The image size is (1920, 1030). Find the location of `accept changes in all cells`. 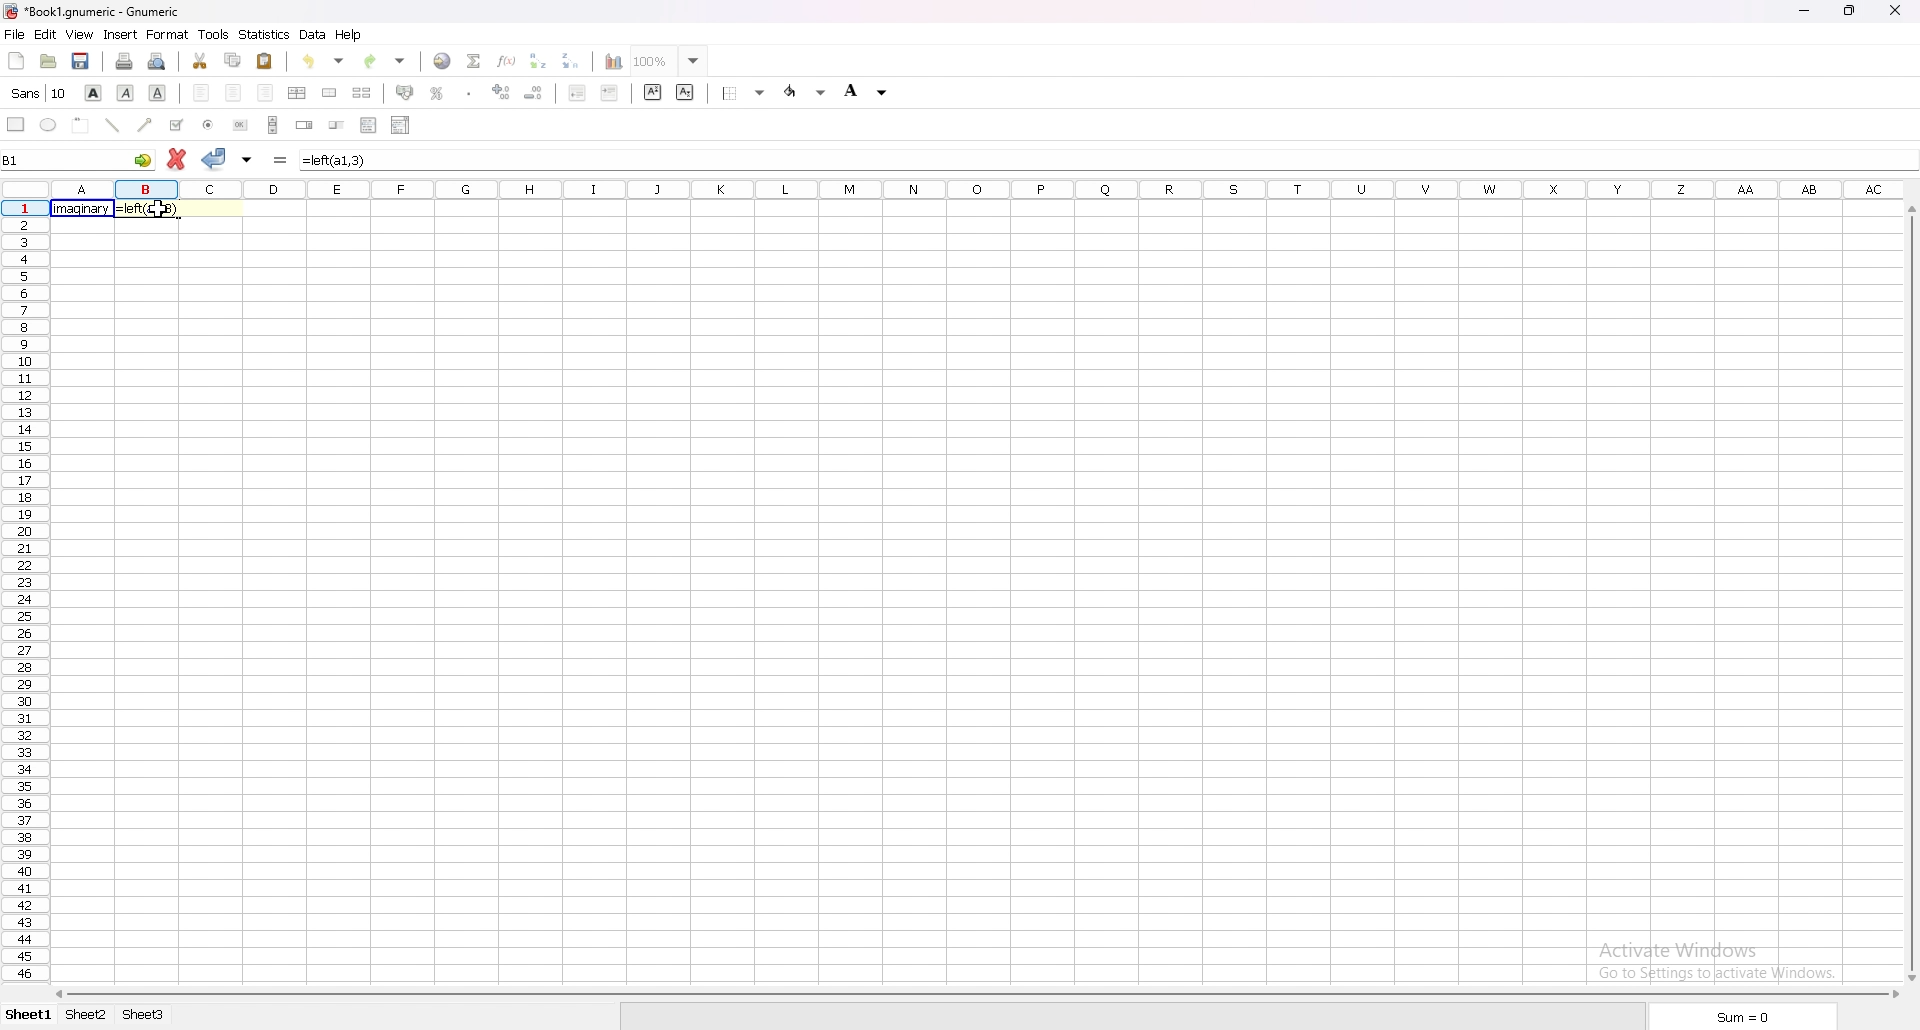

accept changes in all cells is located at coordinates (249, 159).